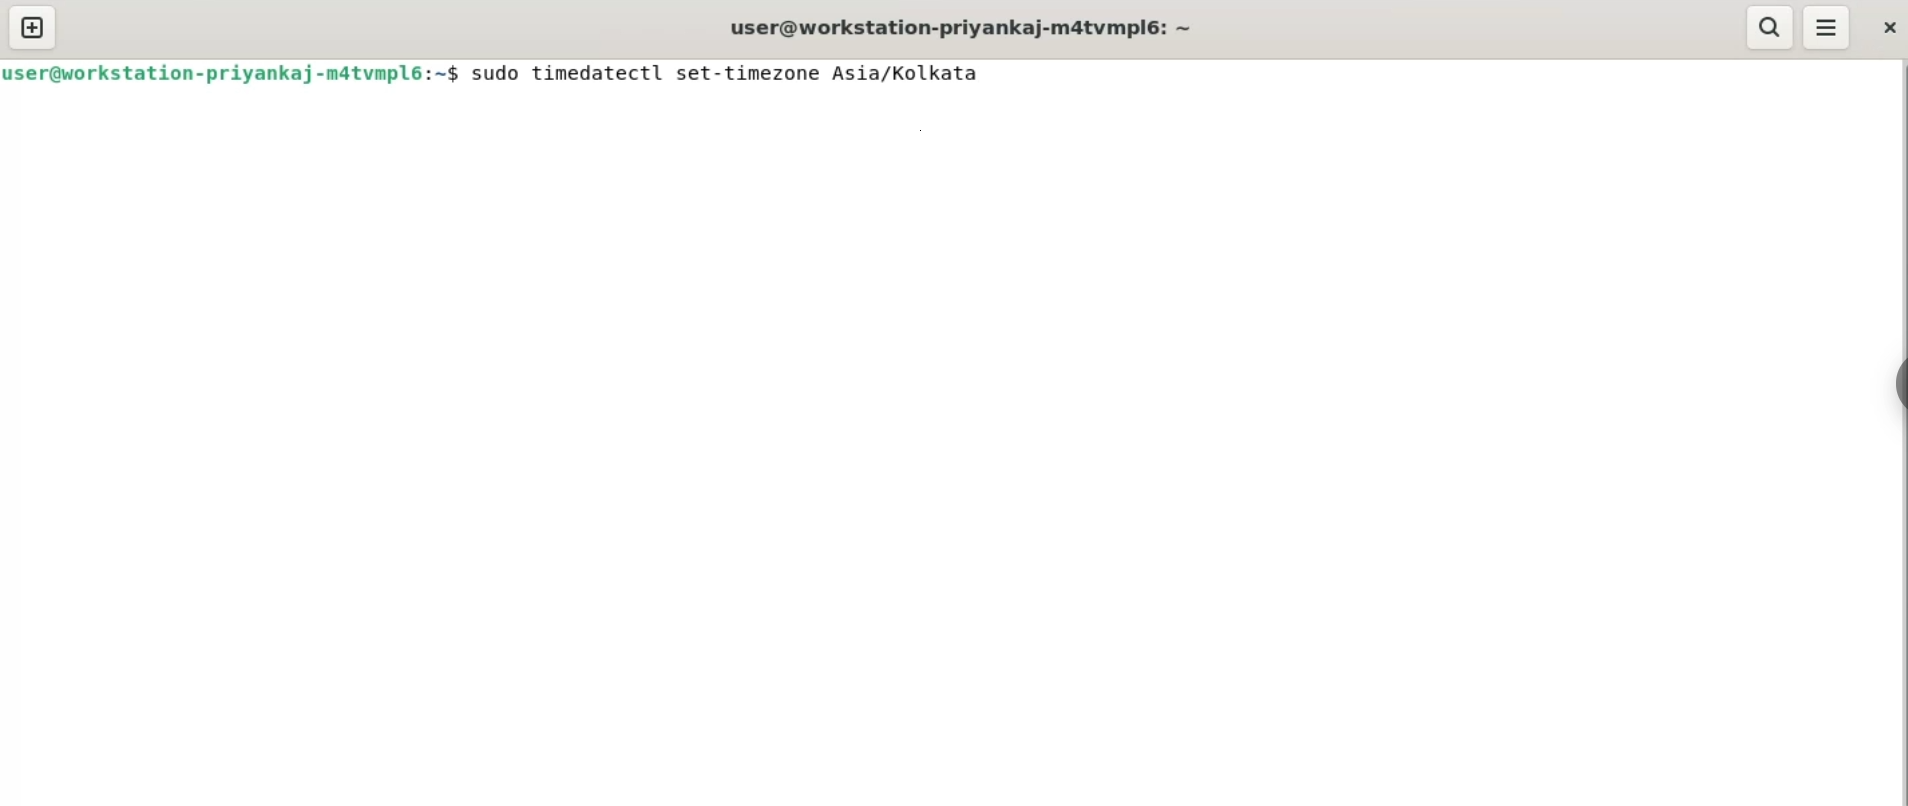 This screenshot has width=1908, height=806. Describe the element at coordinates (233, 73) in the screenshot. I see `user@workstation-priyankaj-matvmplé:~$` at that location.